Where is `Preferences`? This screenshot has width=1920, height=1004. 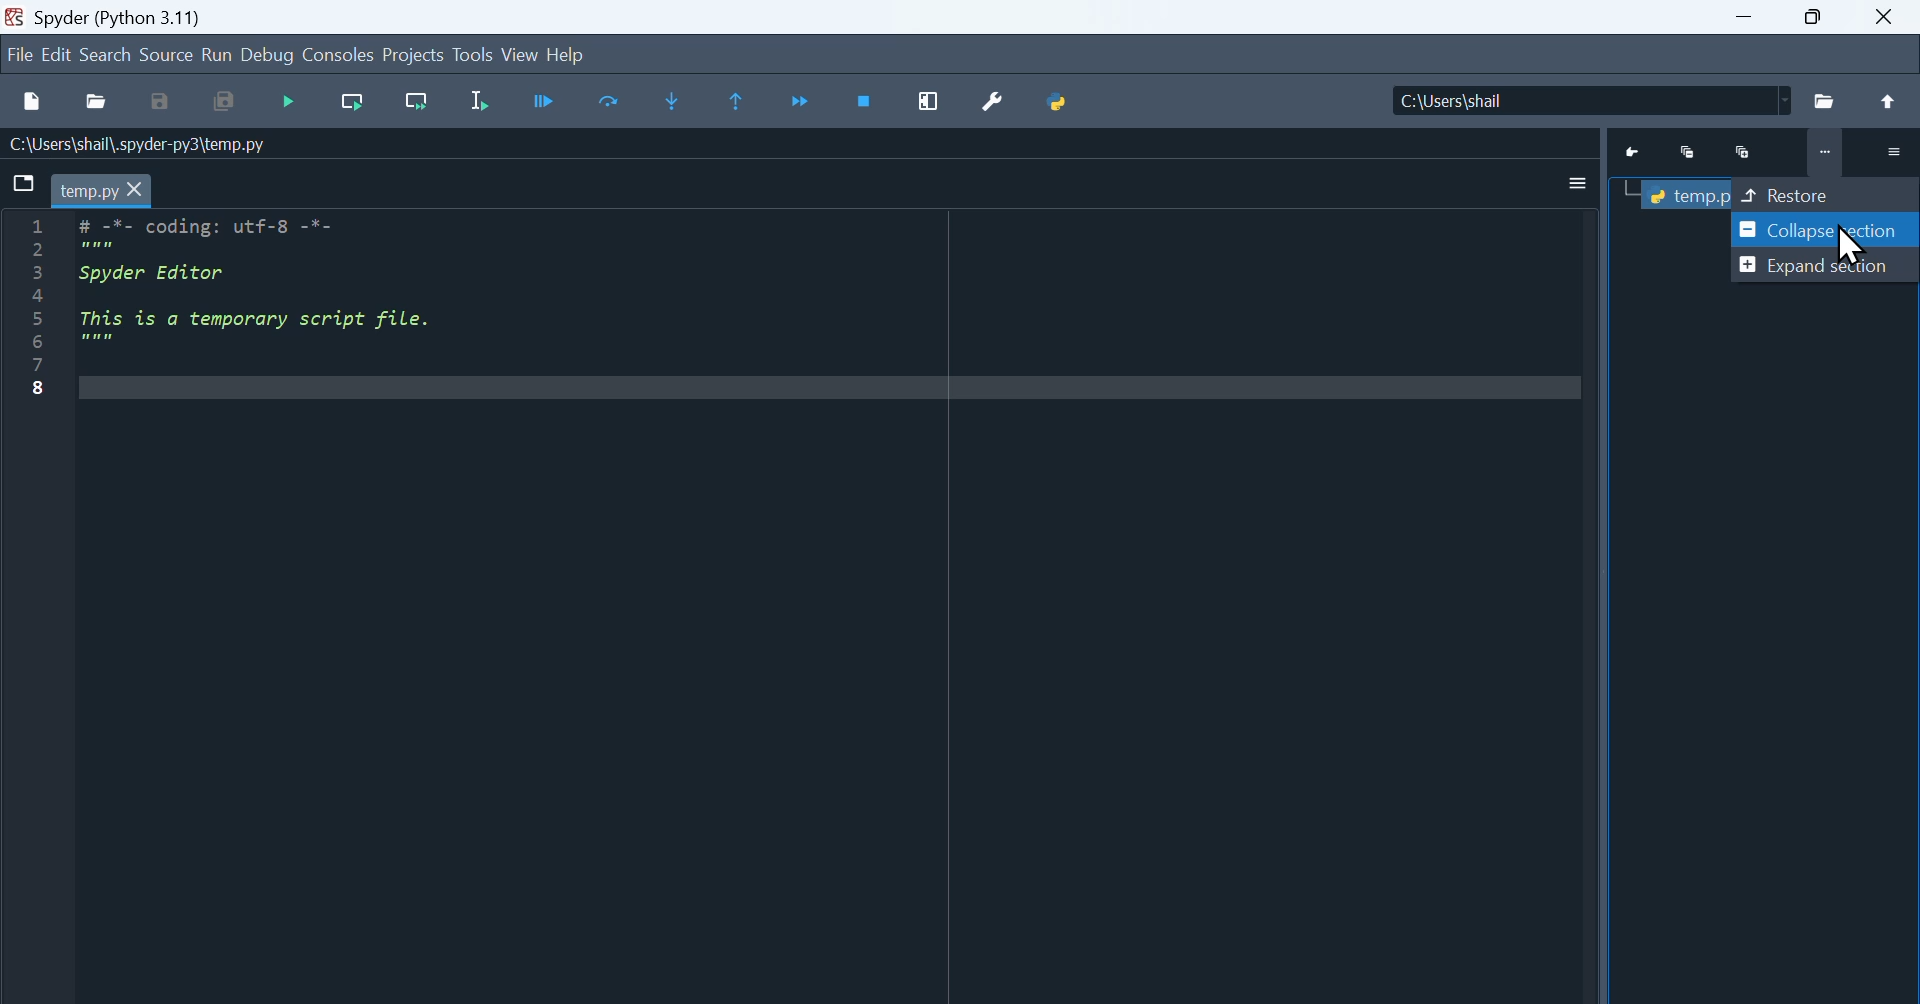 Preferences is located at coordinates (993, 103).